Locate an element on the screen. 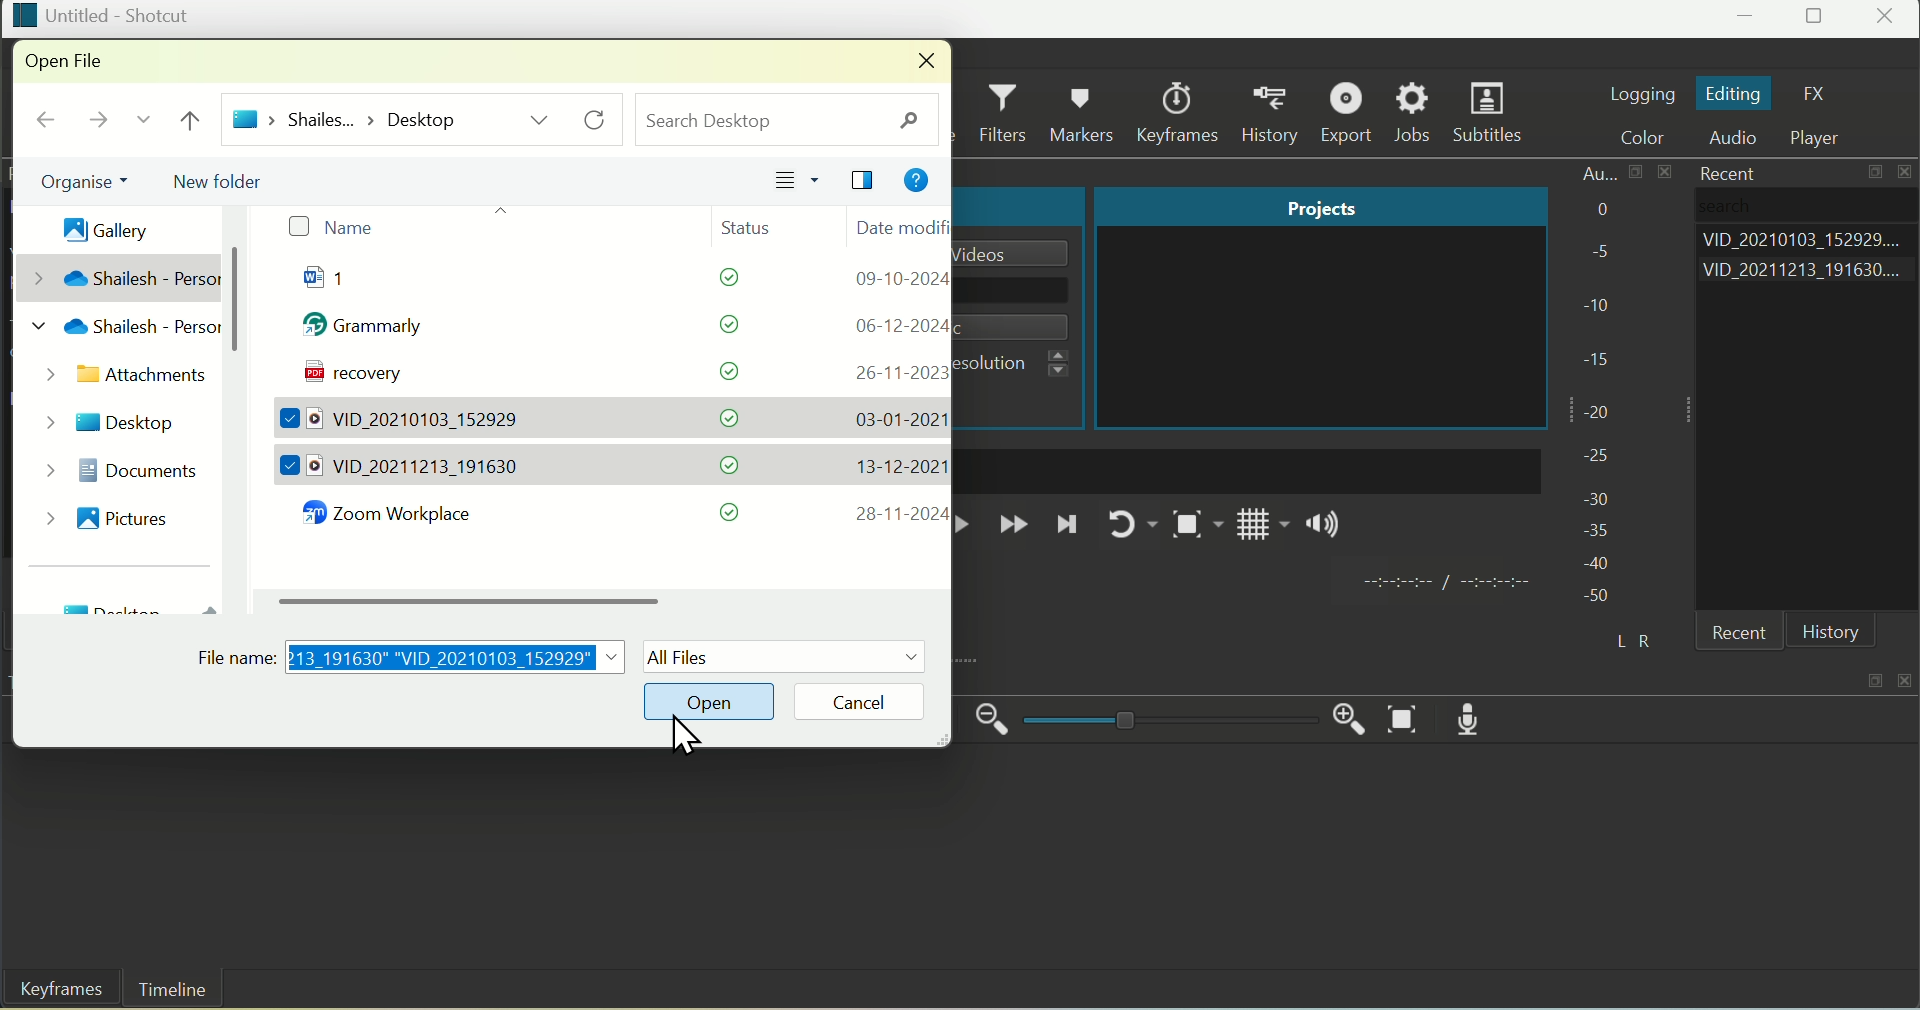 This screenshot has width=1920, height=1010. Recent is located at coordinates (1745, 635).